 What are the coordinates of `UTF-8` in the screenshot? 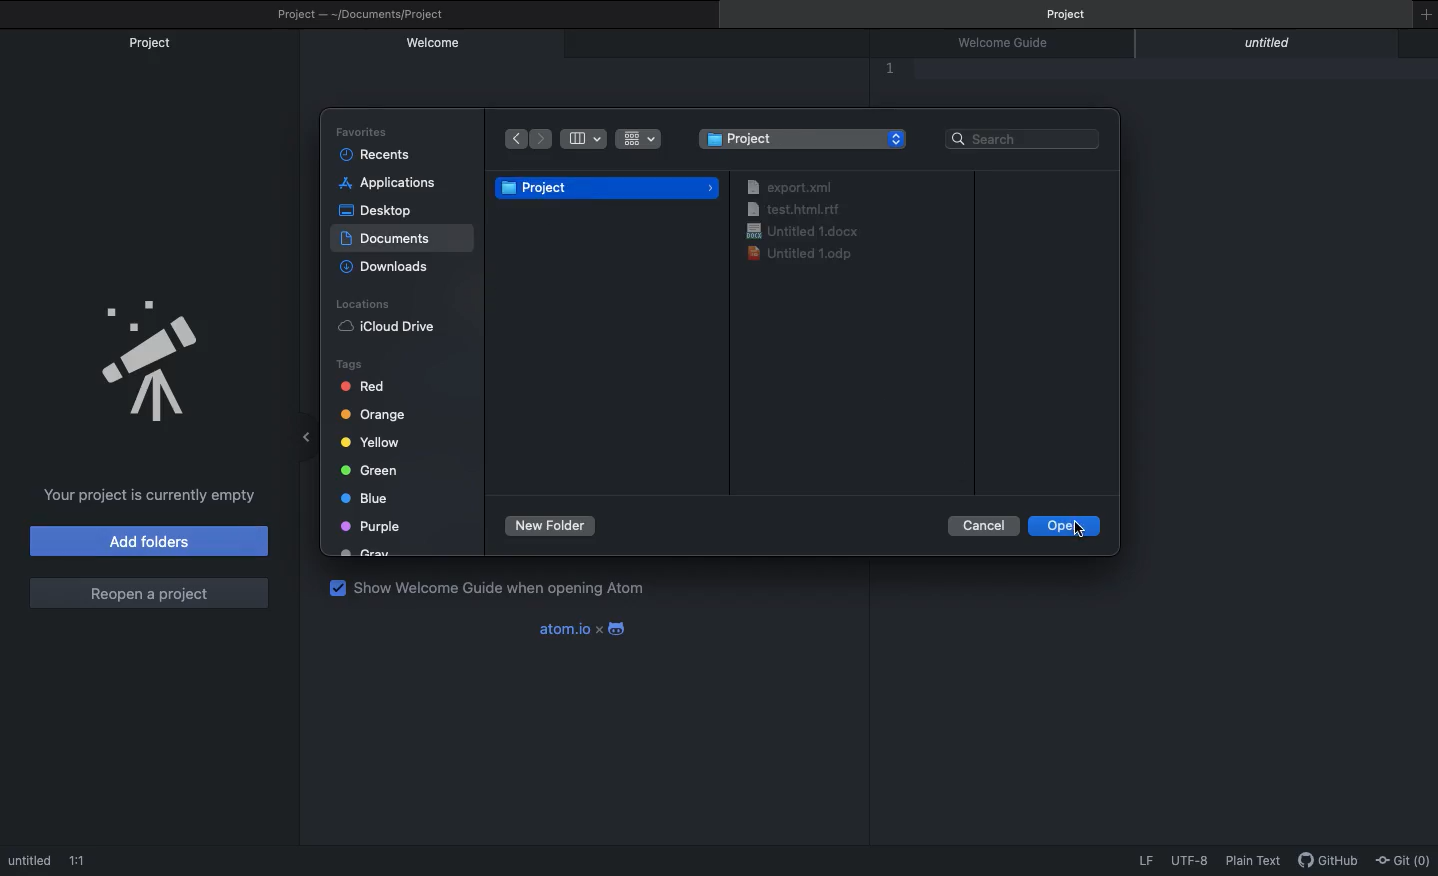 It's located at (1189, 858).